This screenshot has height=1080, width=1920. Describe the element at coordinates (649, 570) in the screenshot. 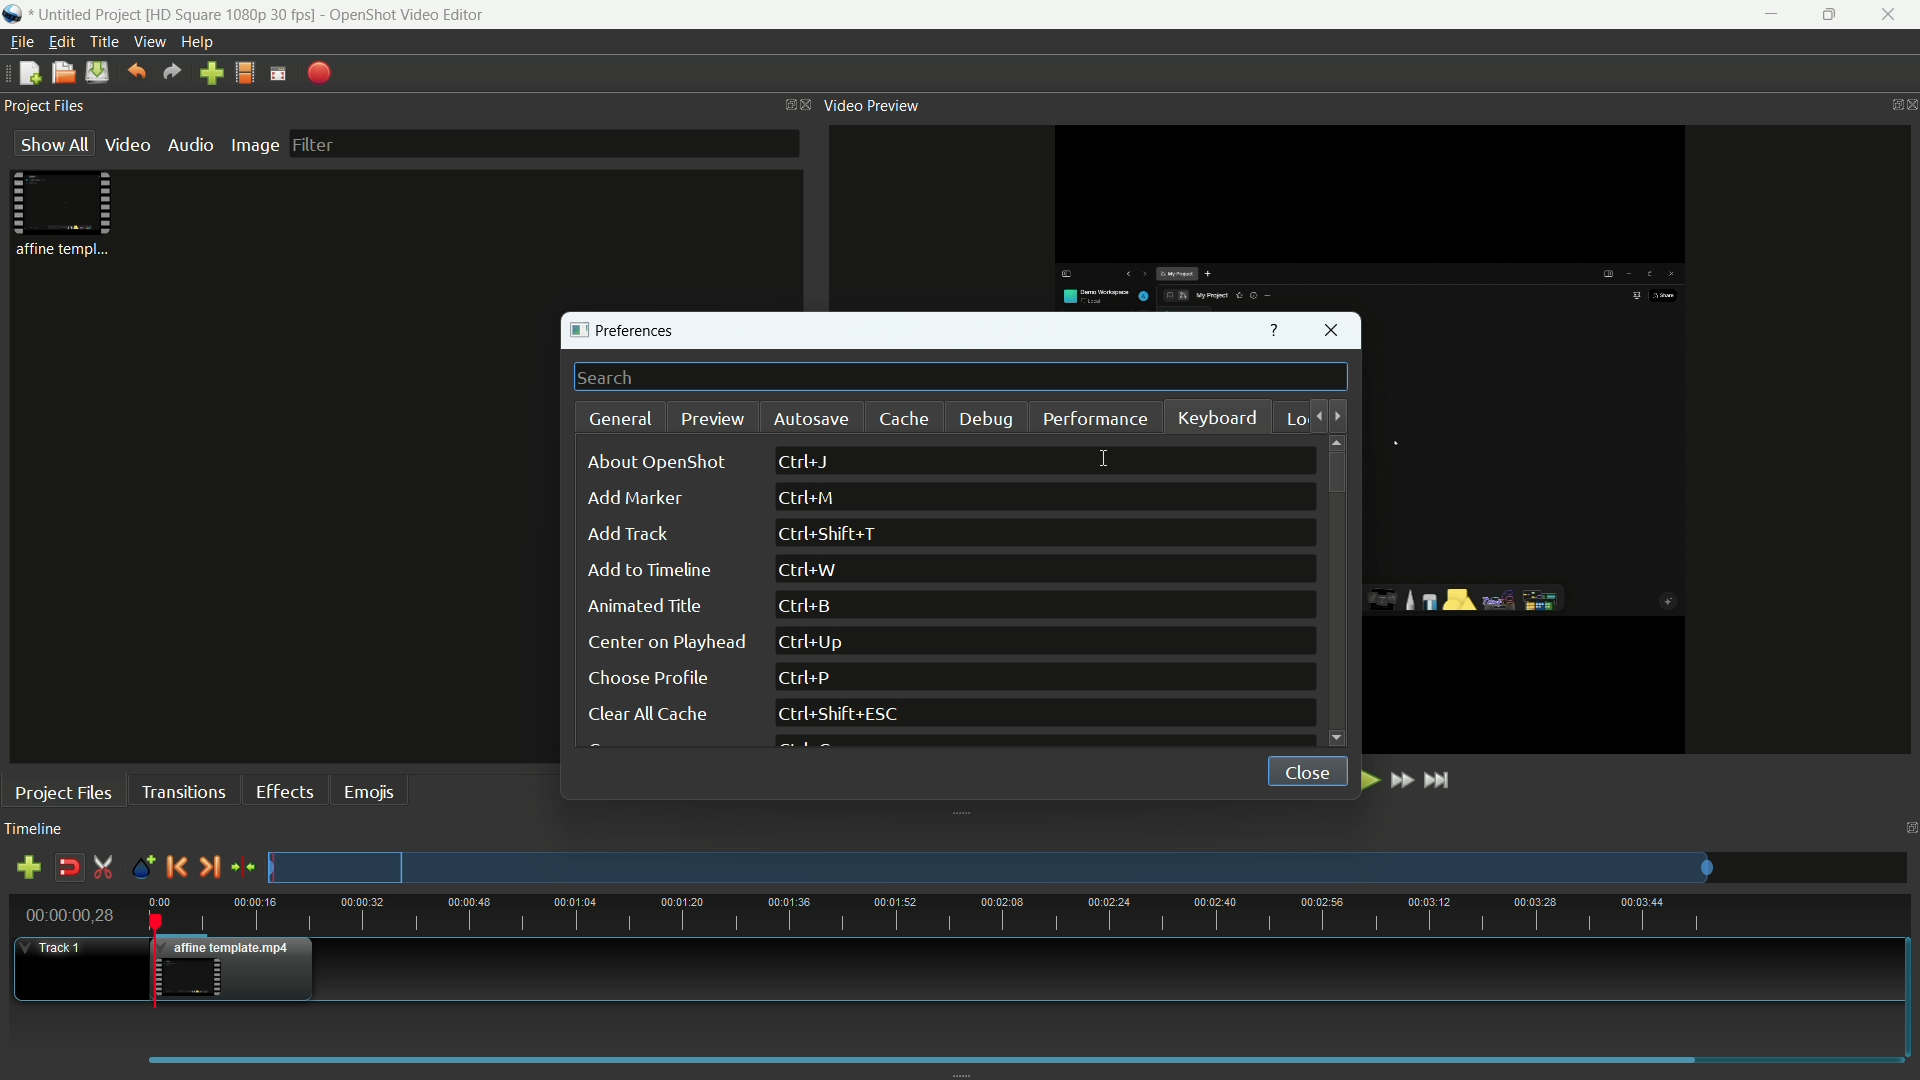

I see `add to timeline` at that location.